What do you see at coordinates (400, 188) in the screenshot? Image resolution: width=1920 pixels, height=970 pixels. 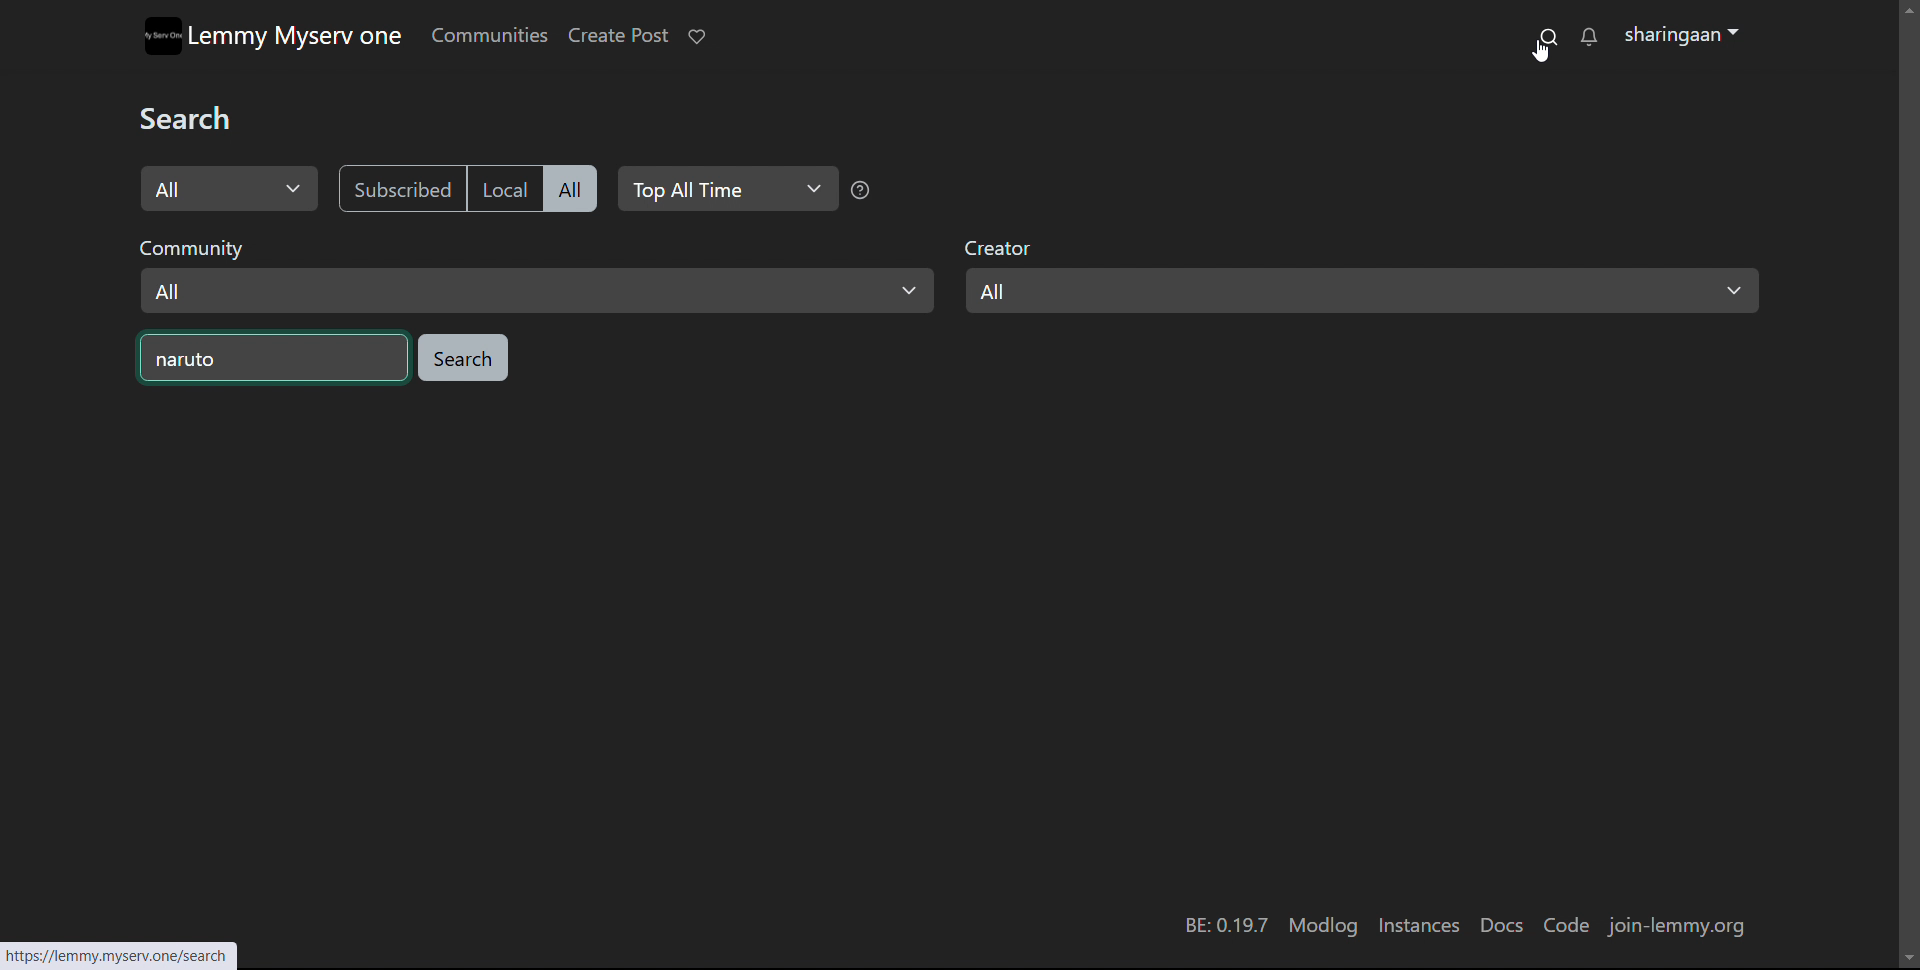 I see `subscribed` at bounding box center [400, 188].